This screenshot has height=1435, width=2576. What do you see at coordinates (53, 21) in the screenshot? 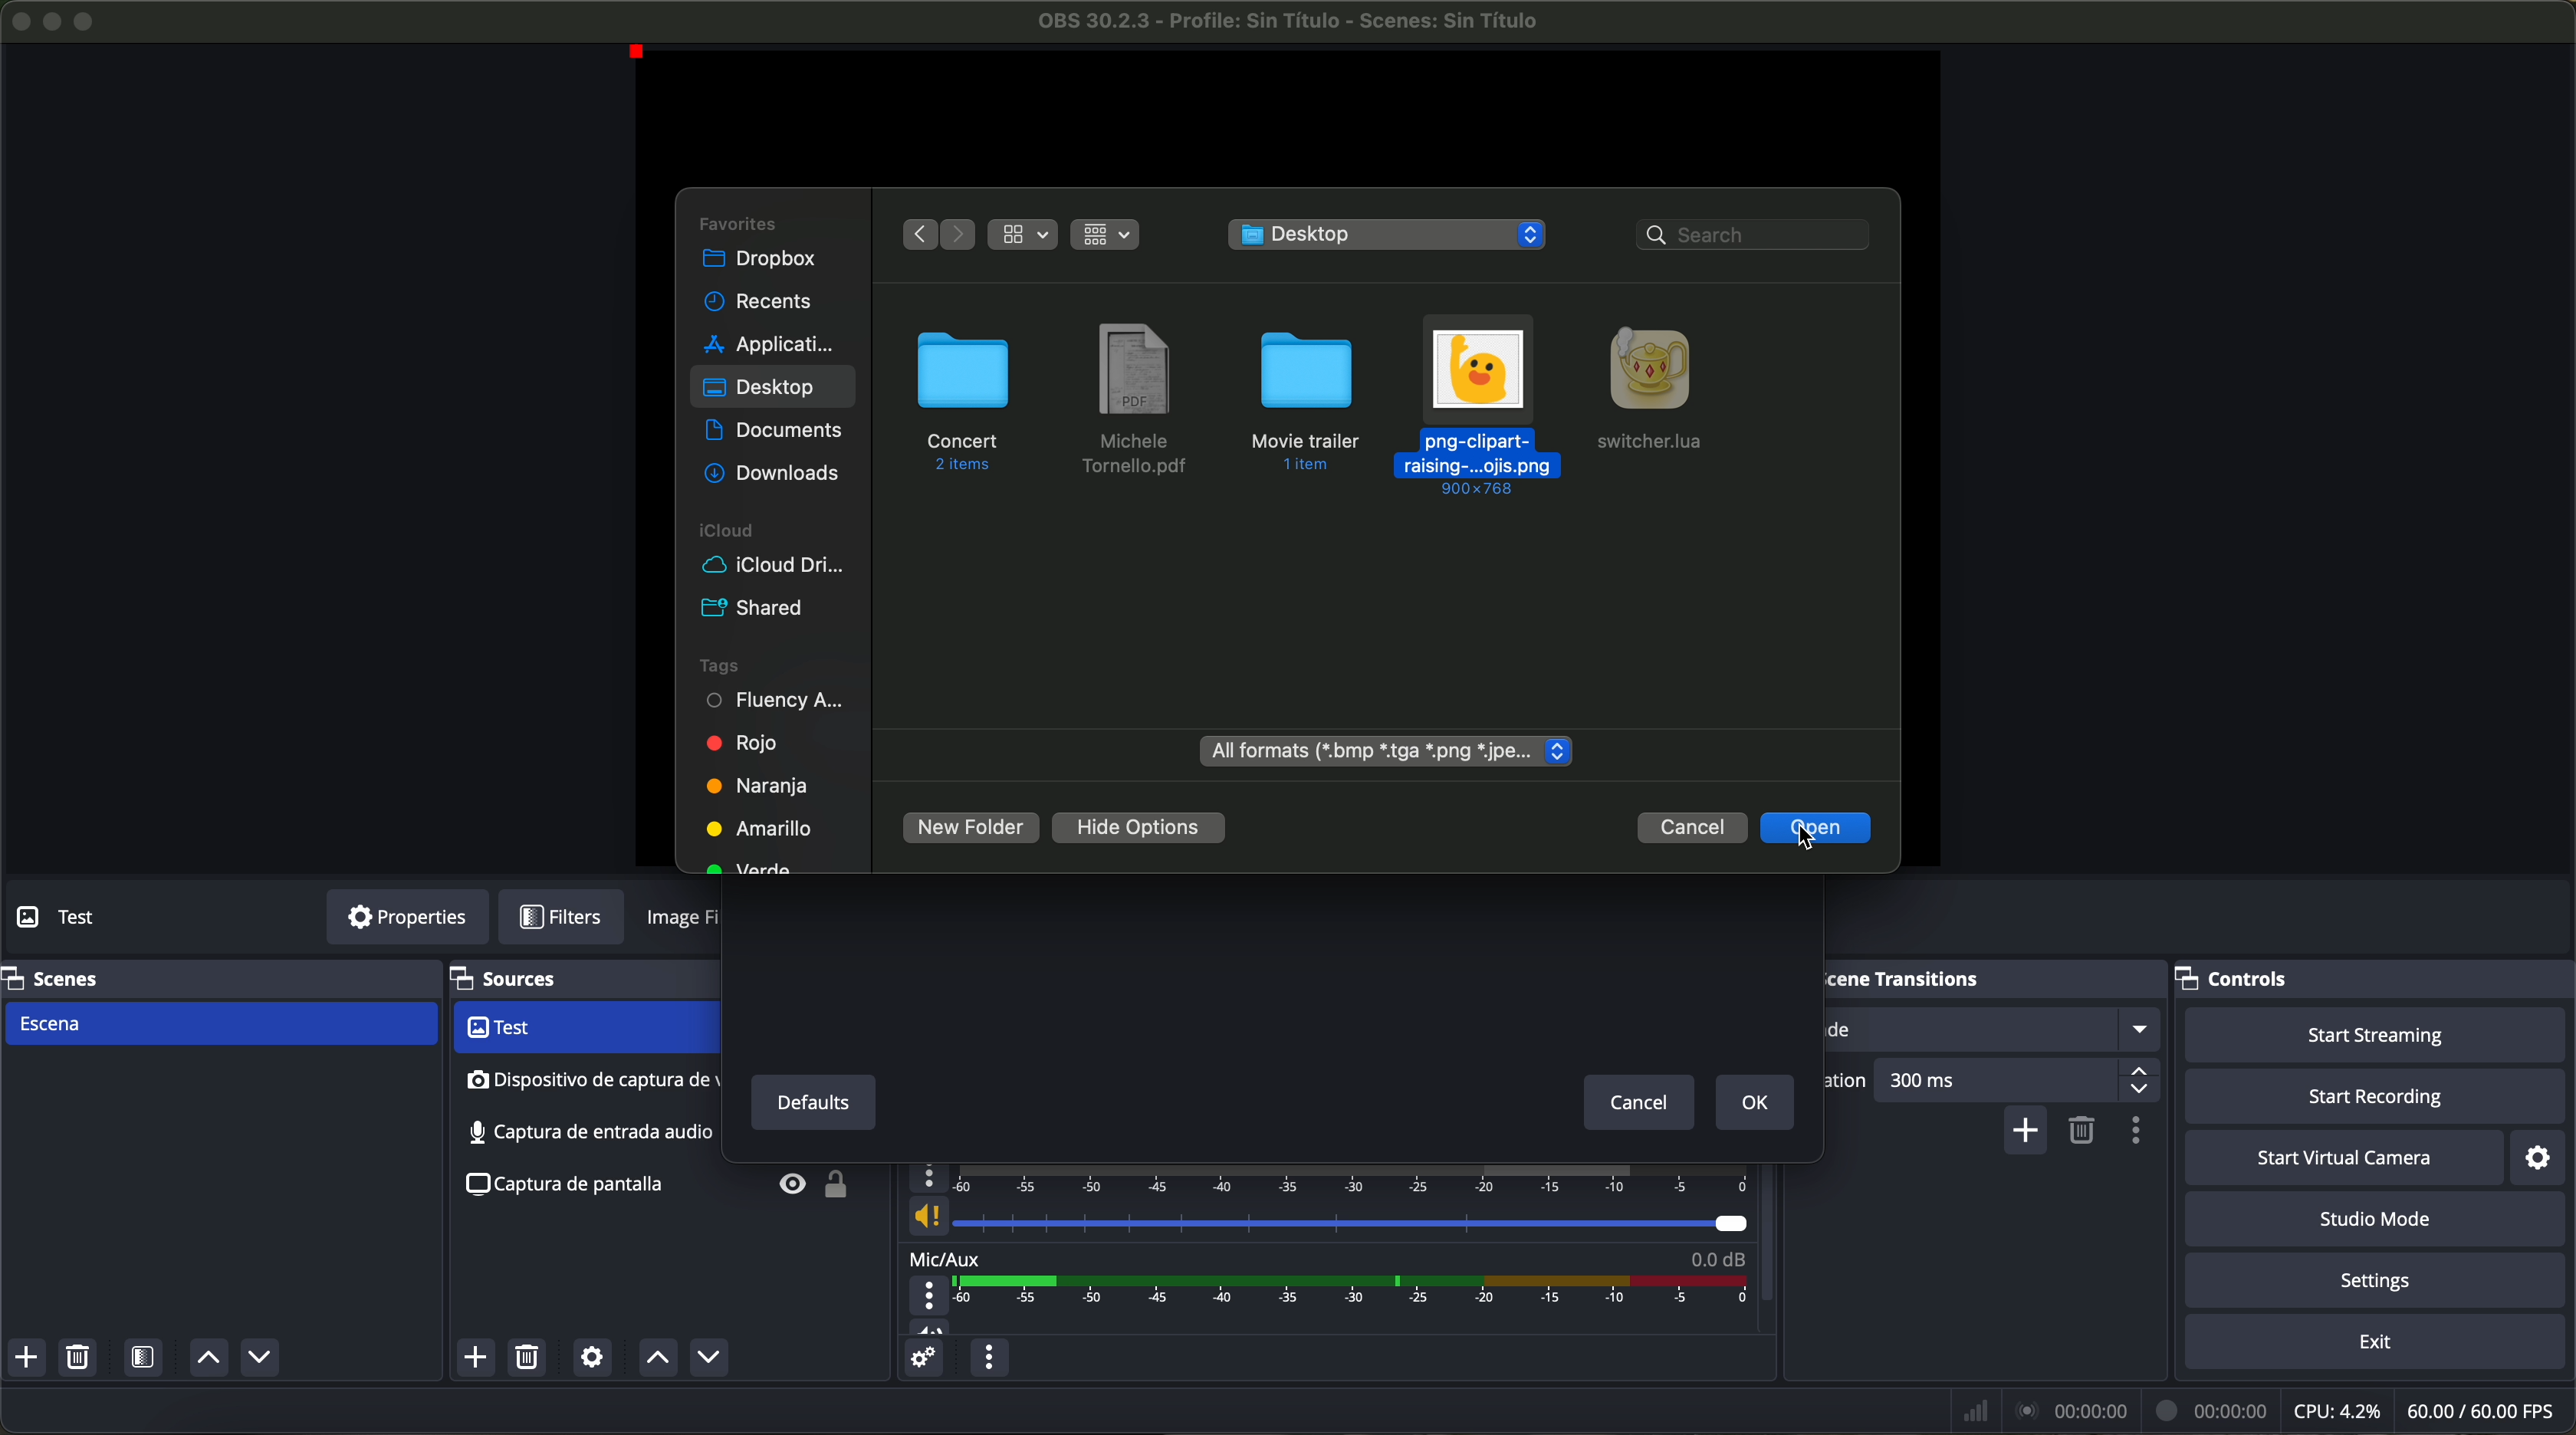
I see `minimize program` at bounding box center [53, 21].